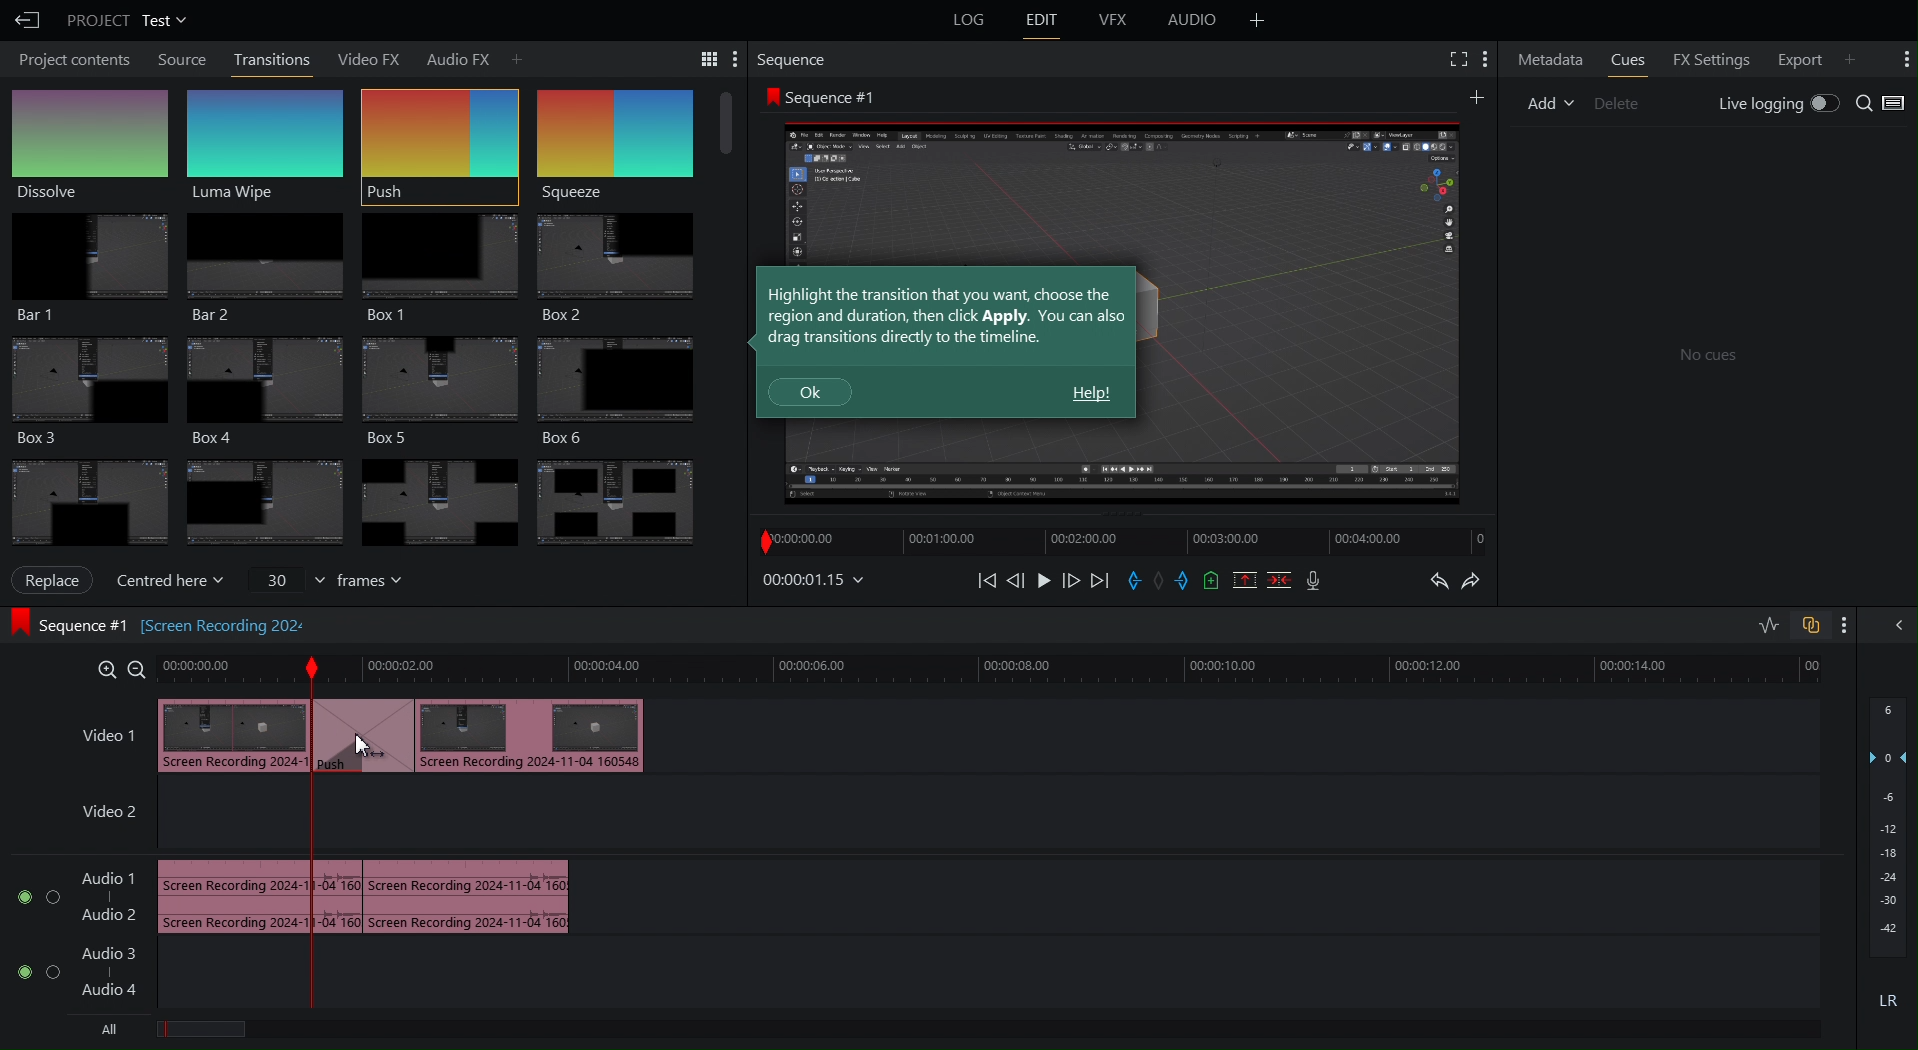  I want to click on Audio, so click(1197, 20).